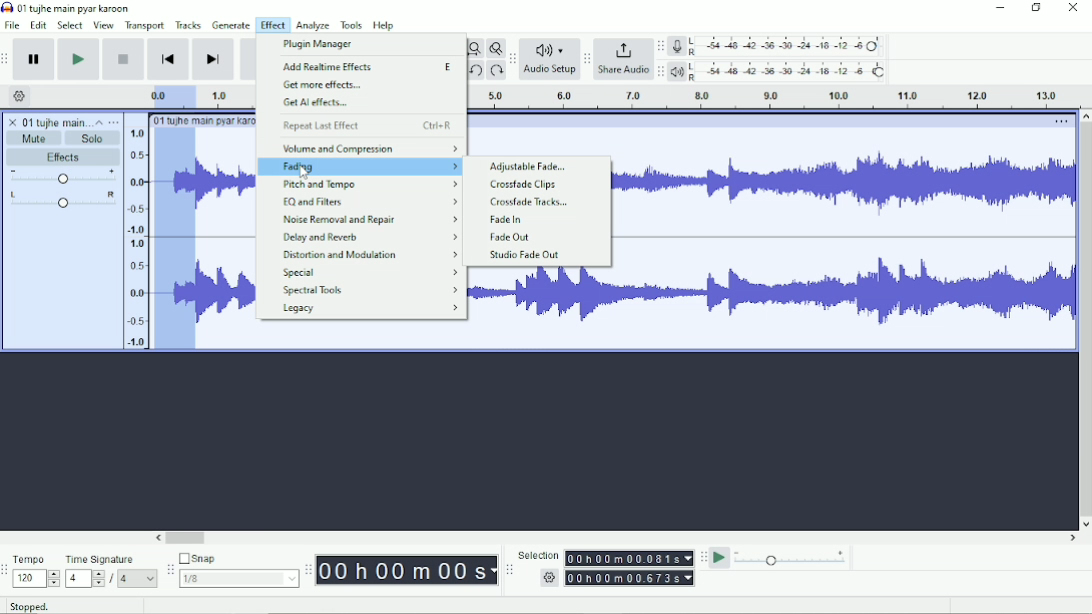 Image resolution: width=1092 pixels, height=614 pixels. Describe the element at coordinates (660, 71) in the screenshot. I see `Audacity playback meter toolbar` at that location.